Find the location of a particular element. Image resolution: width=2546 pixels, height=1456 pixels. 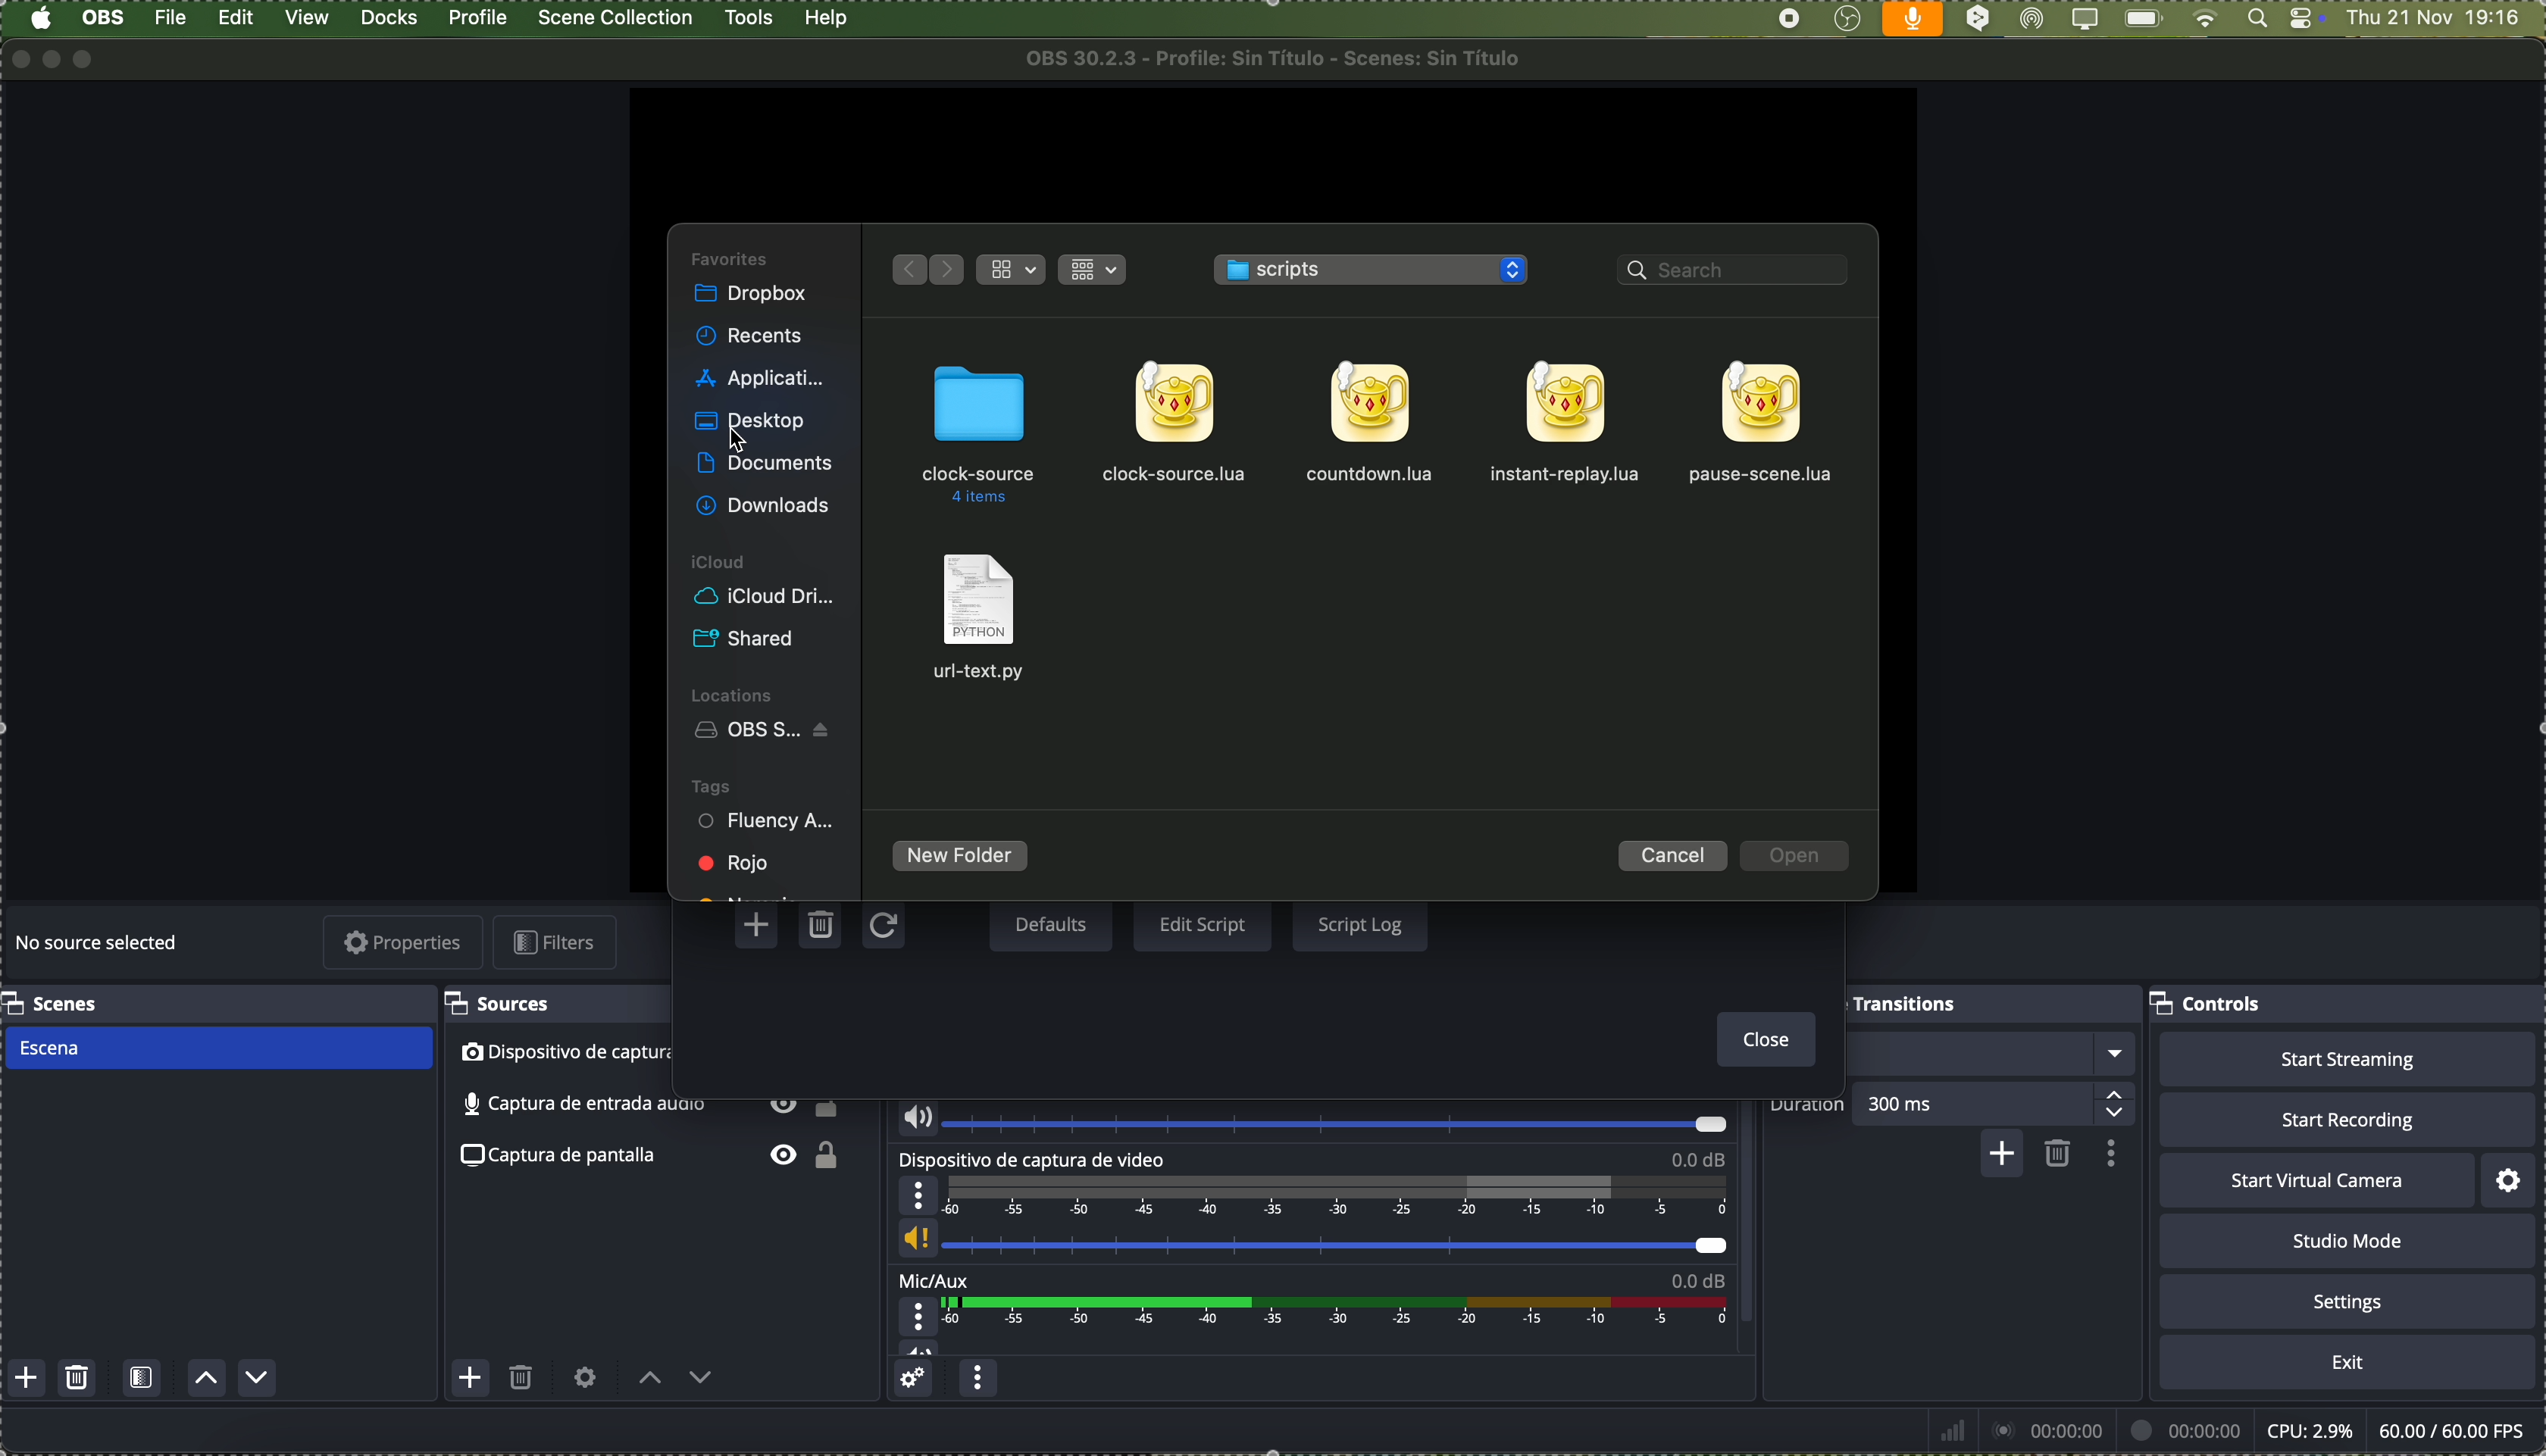

scroll bar is located at coordinates (1755, 1180).